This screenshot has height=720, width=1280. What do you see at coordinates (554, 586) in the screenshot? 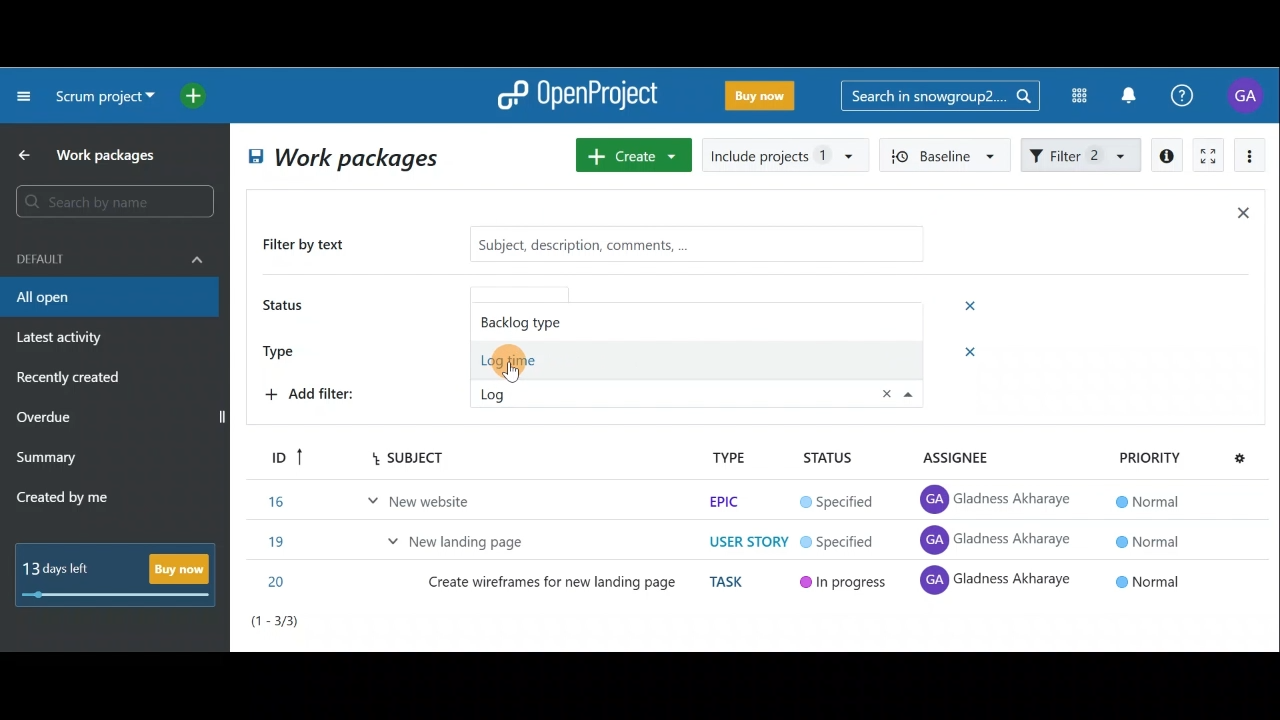
I see `Create wireframes for new landing page` at bounding box center [554, 586].